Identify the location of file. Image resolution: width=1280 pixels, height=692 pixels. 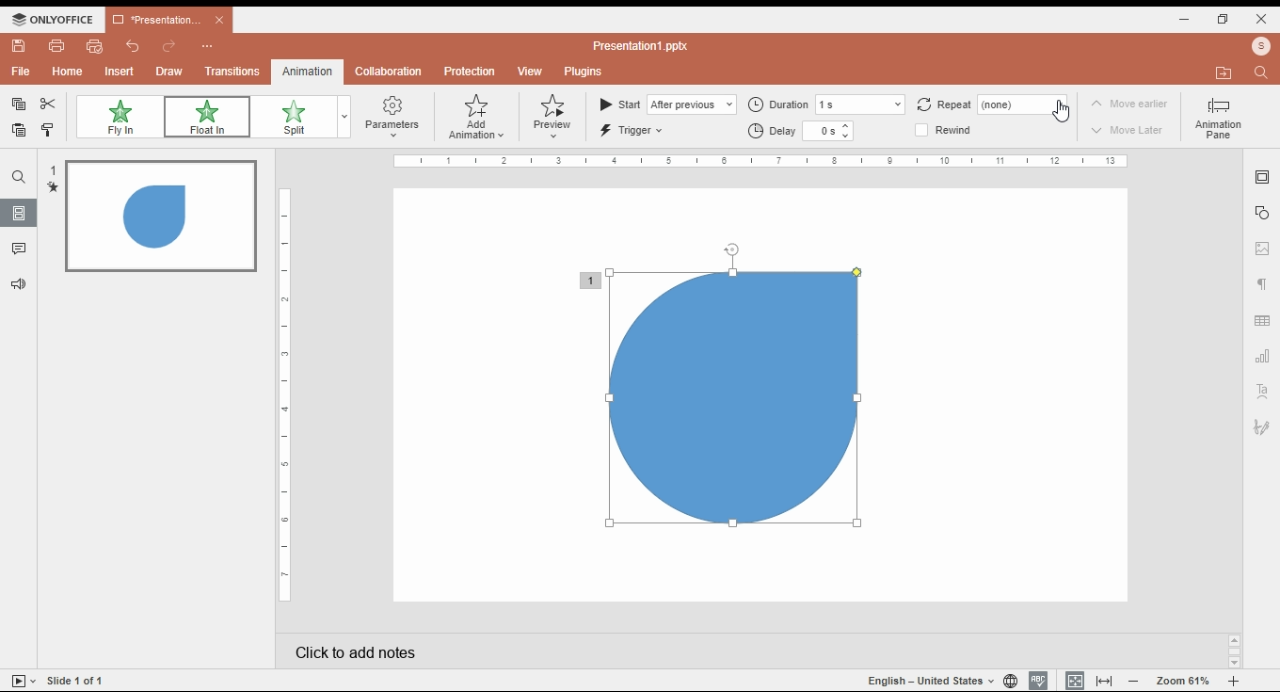
(20, 72).